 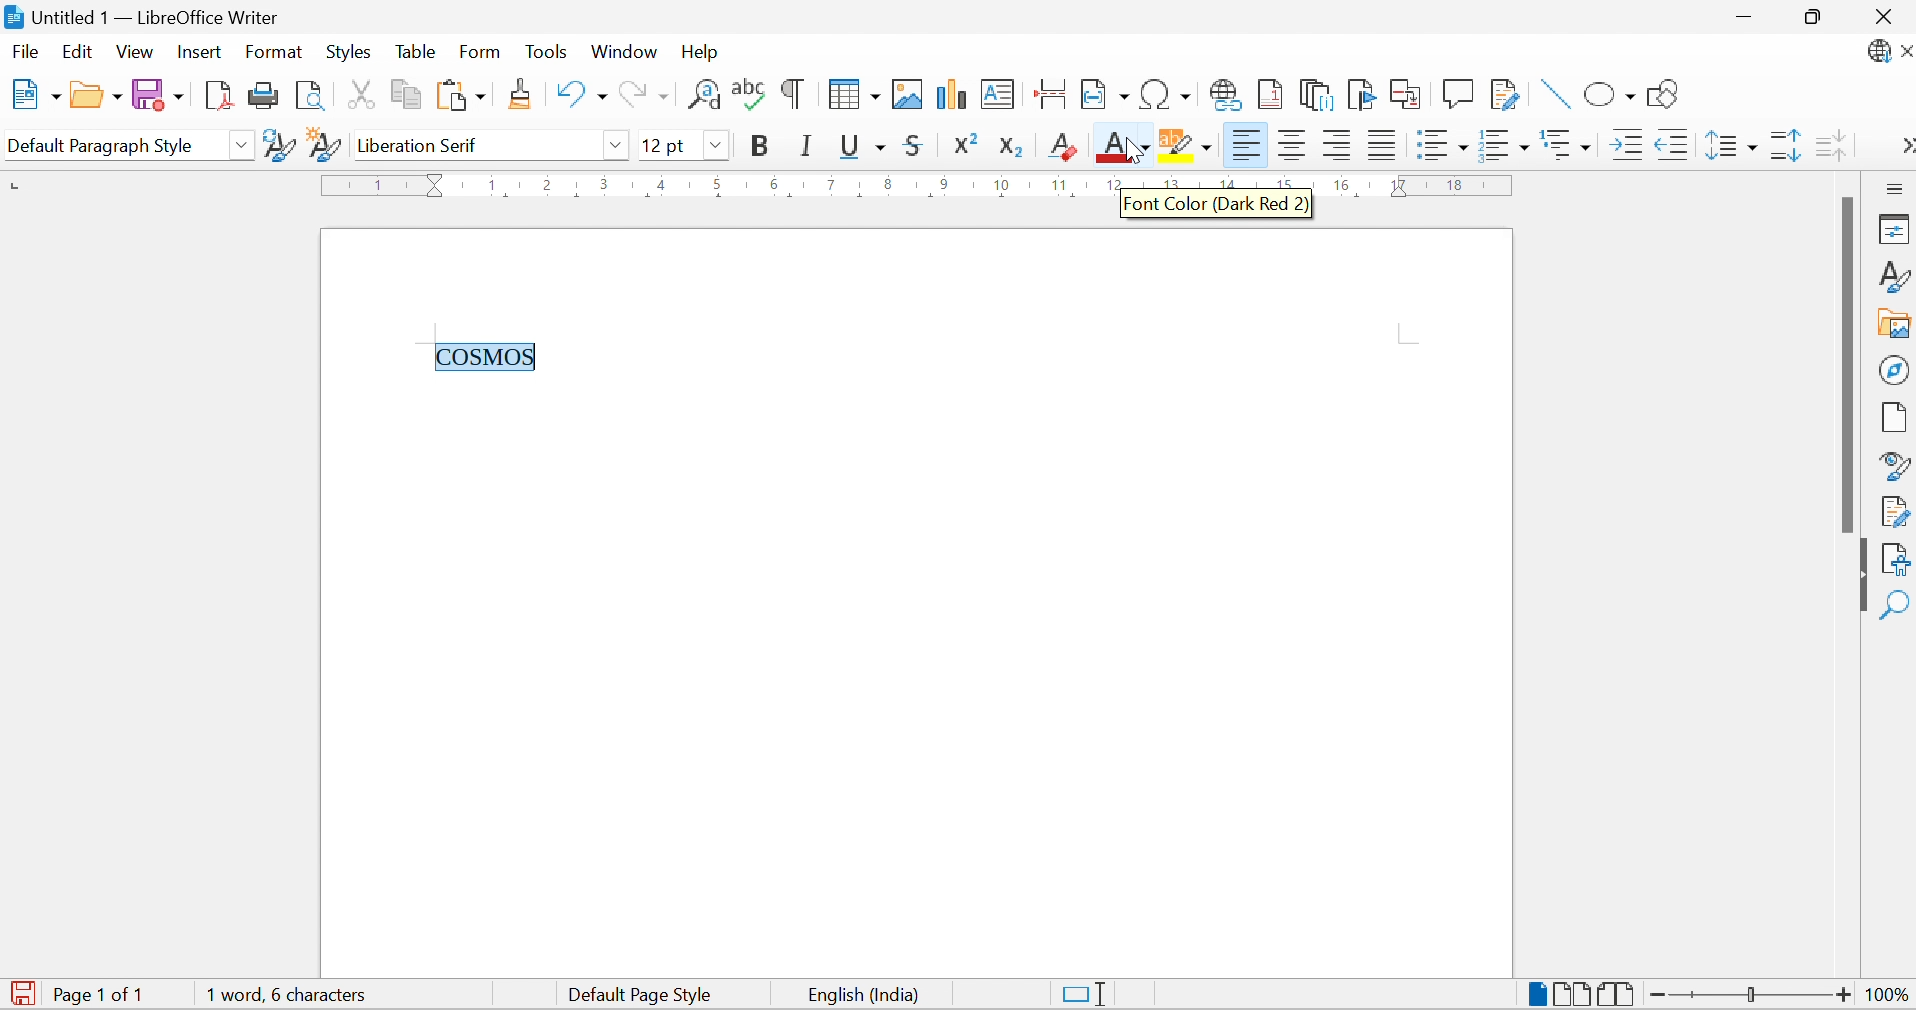 What do you see at coordinates (1216, 206) in the screenshot?
I see `Font Color (Dark Red 2)` at bounding box center [1216, 206].